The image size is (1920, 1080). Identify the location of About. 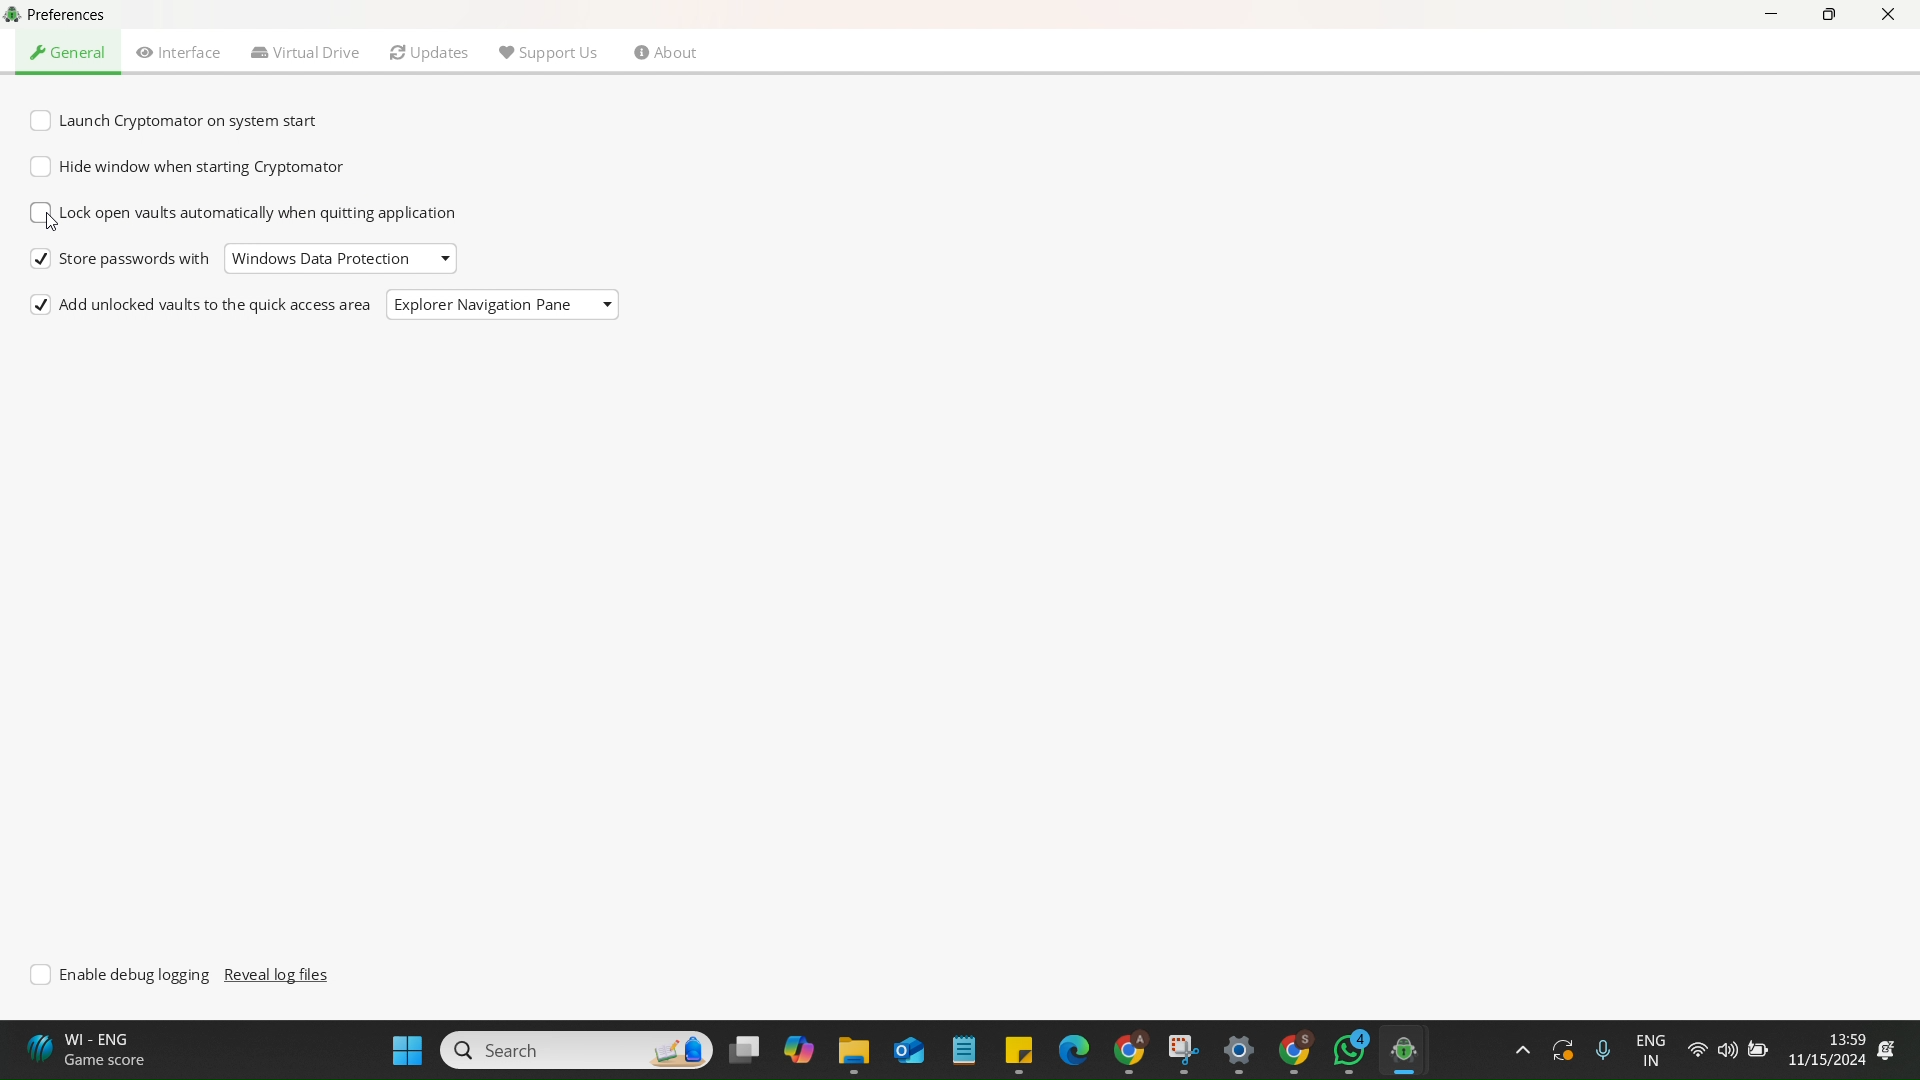
(666, 55).